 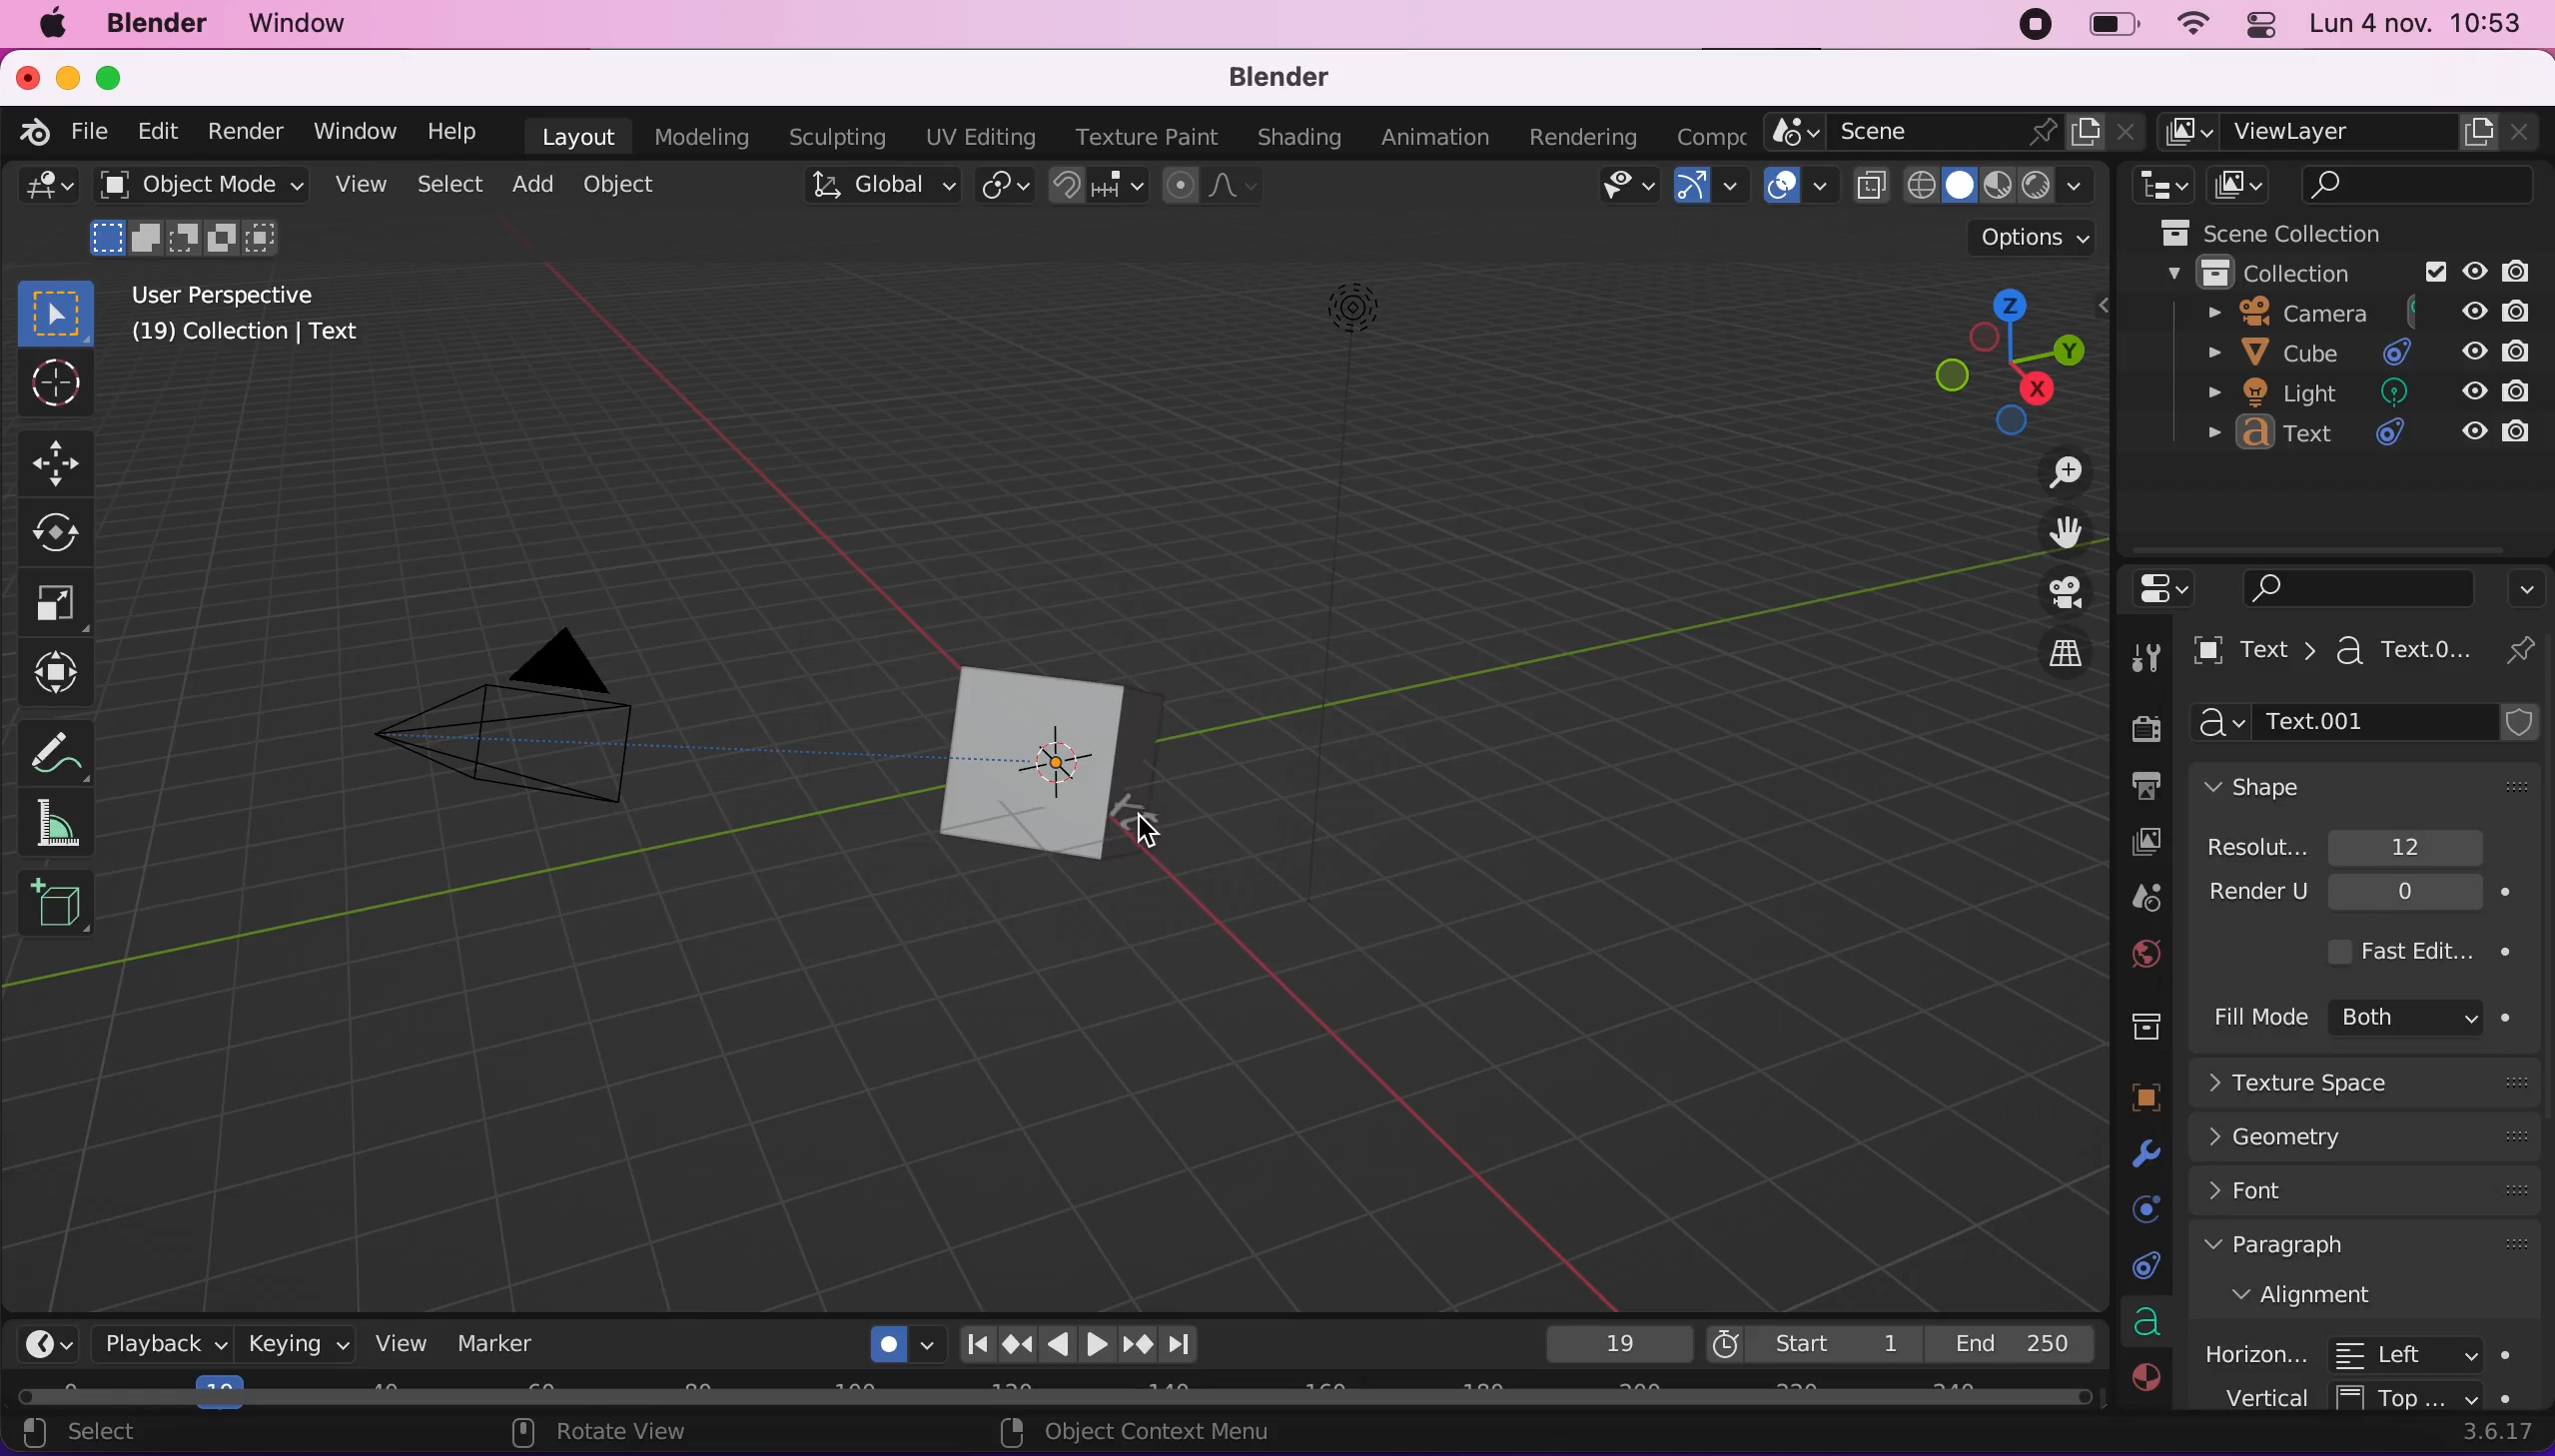 I want to click on view object types, so click(x=1618, y=187).